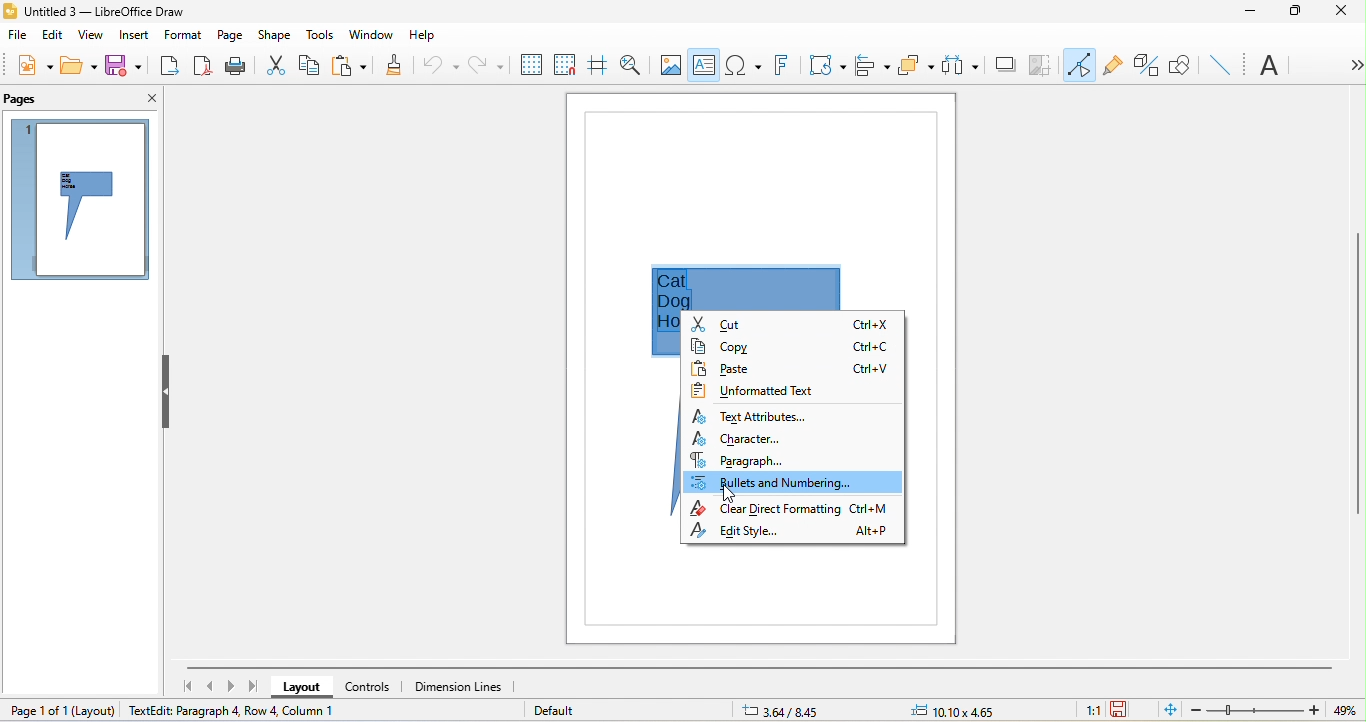  What do you see at coordinates (28, 65) in the screenshot?
I see `new` at bounding box center [28, 65].